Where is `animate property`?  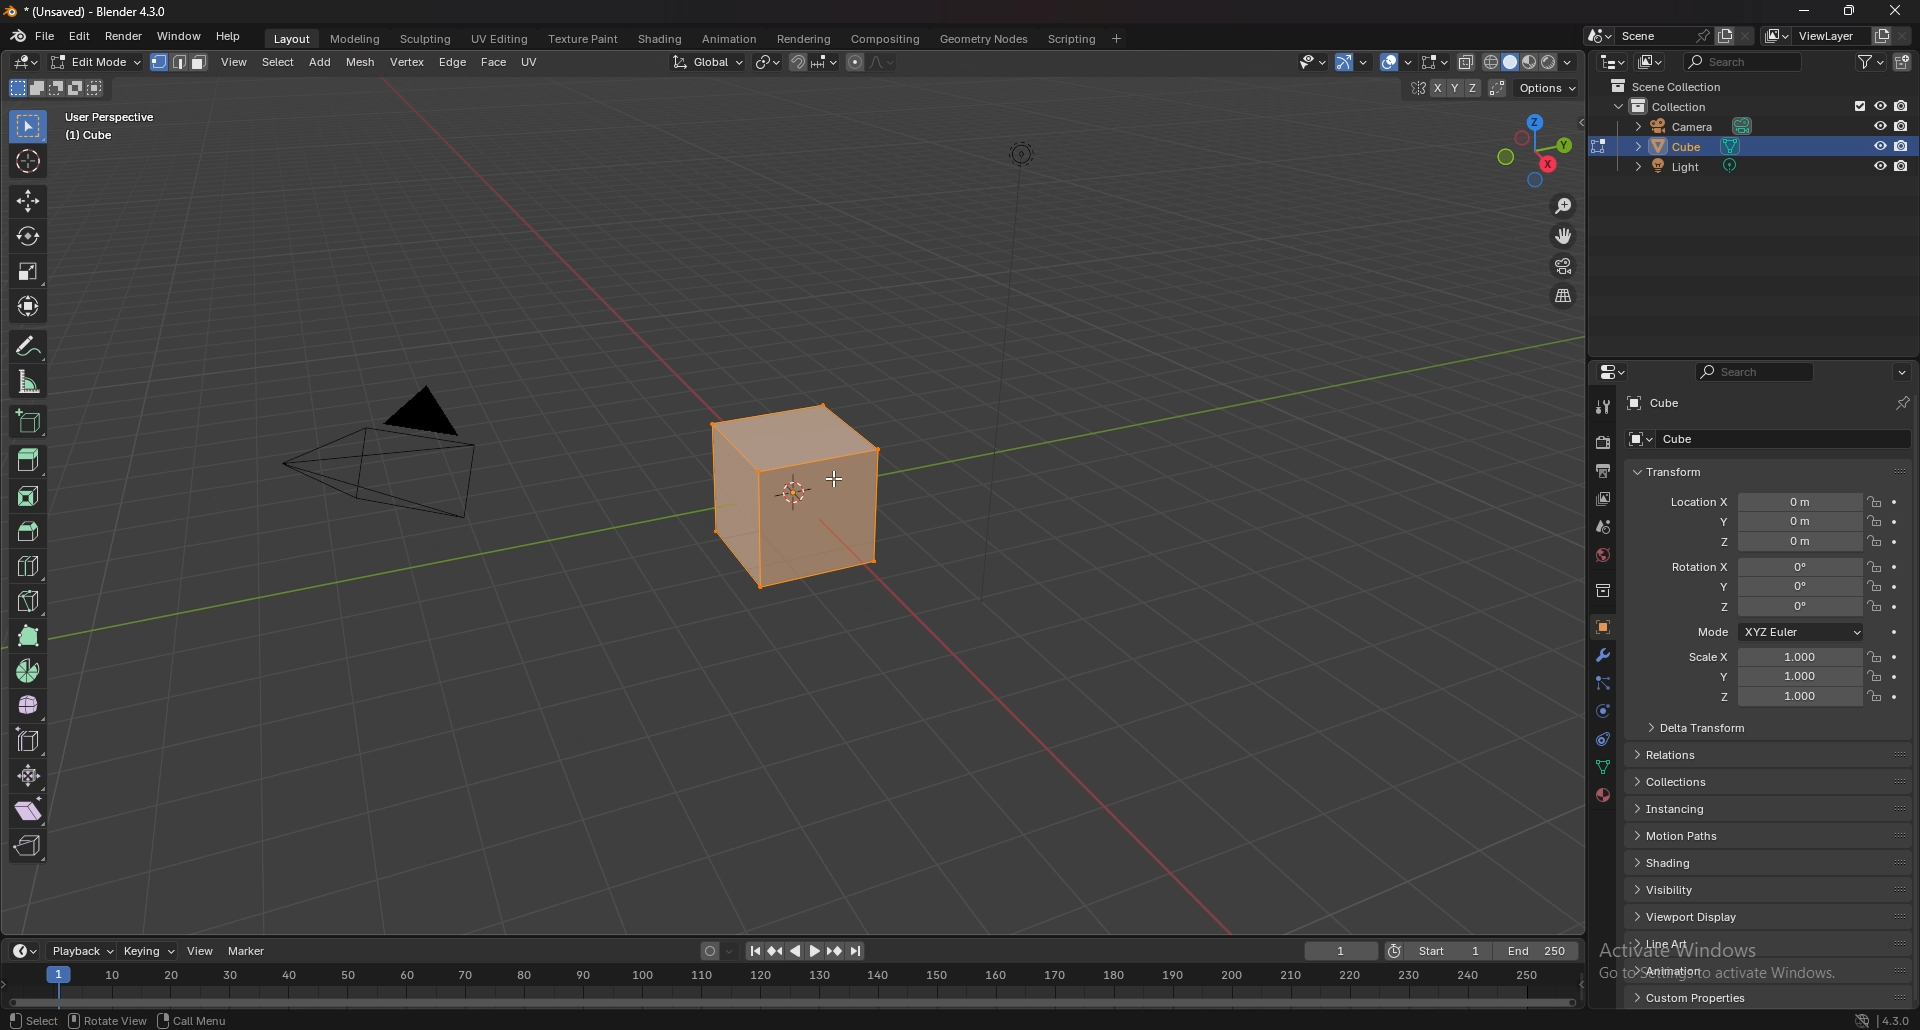 animate property is located at coordinates (1896, 656).